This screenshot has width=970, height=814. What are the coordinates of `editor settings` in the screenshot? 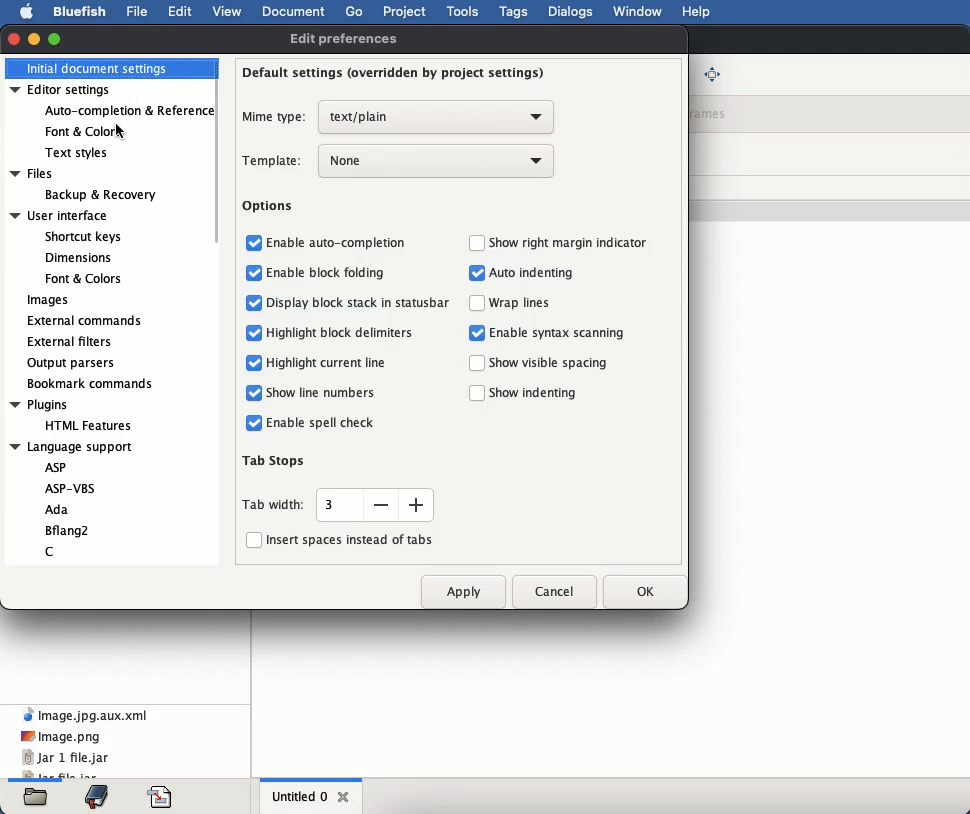 It's located at (110, 121).